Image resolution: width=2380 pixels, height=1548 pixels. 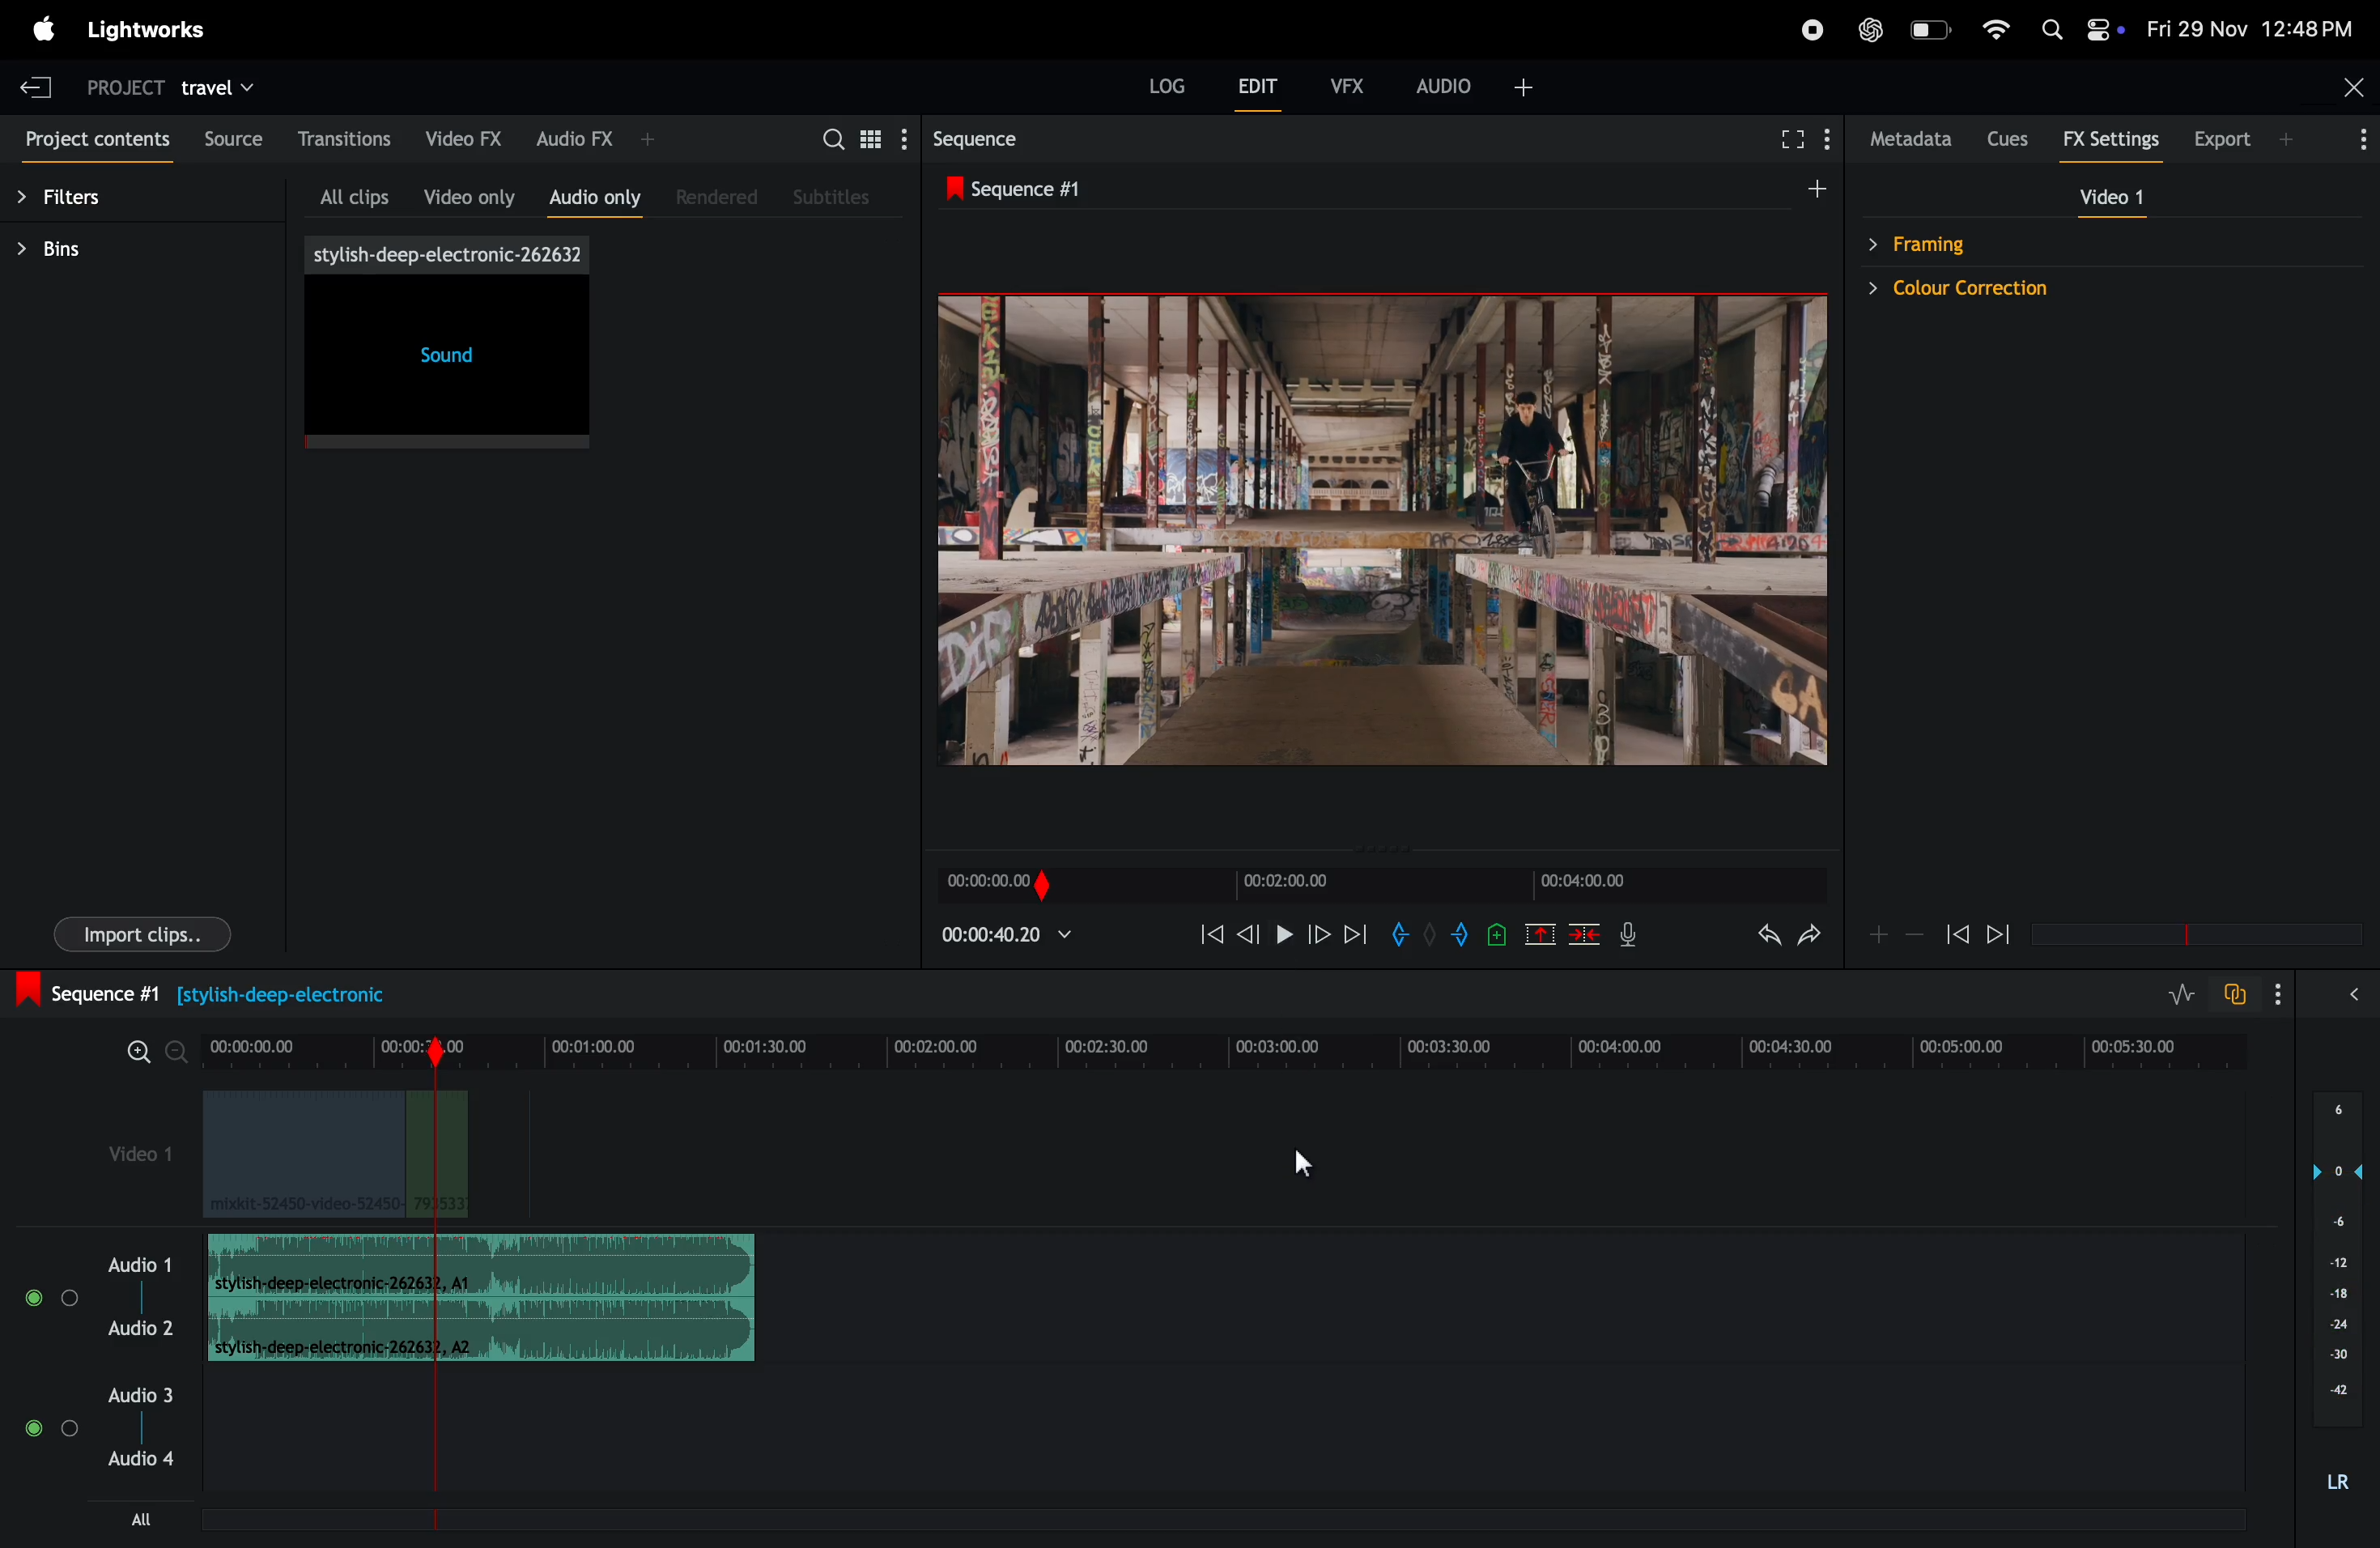 What do you see at coordinates (1585, 932) in the screenshot?
I see `delete` at bounding box center [1585, 932].